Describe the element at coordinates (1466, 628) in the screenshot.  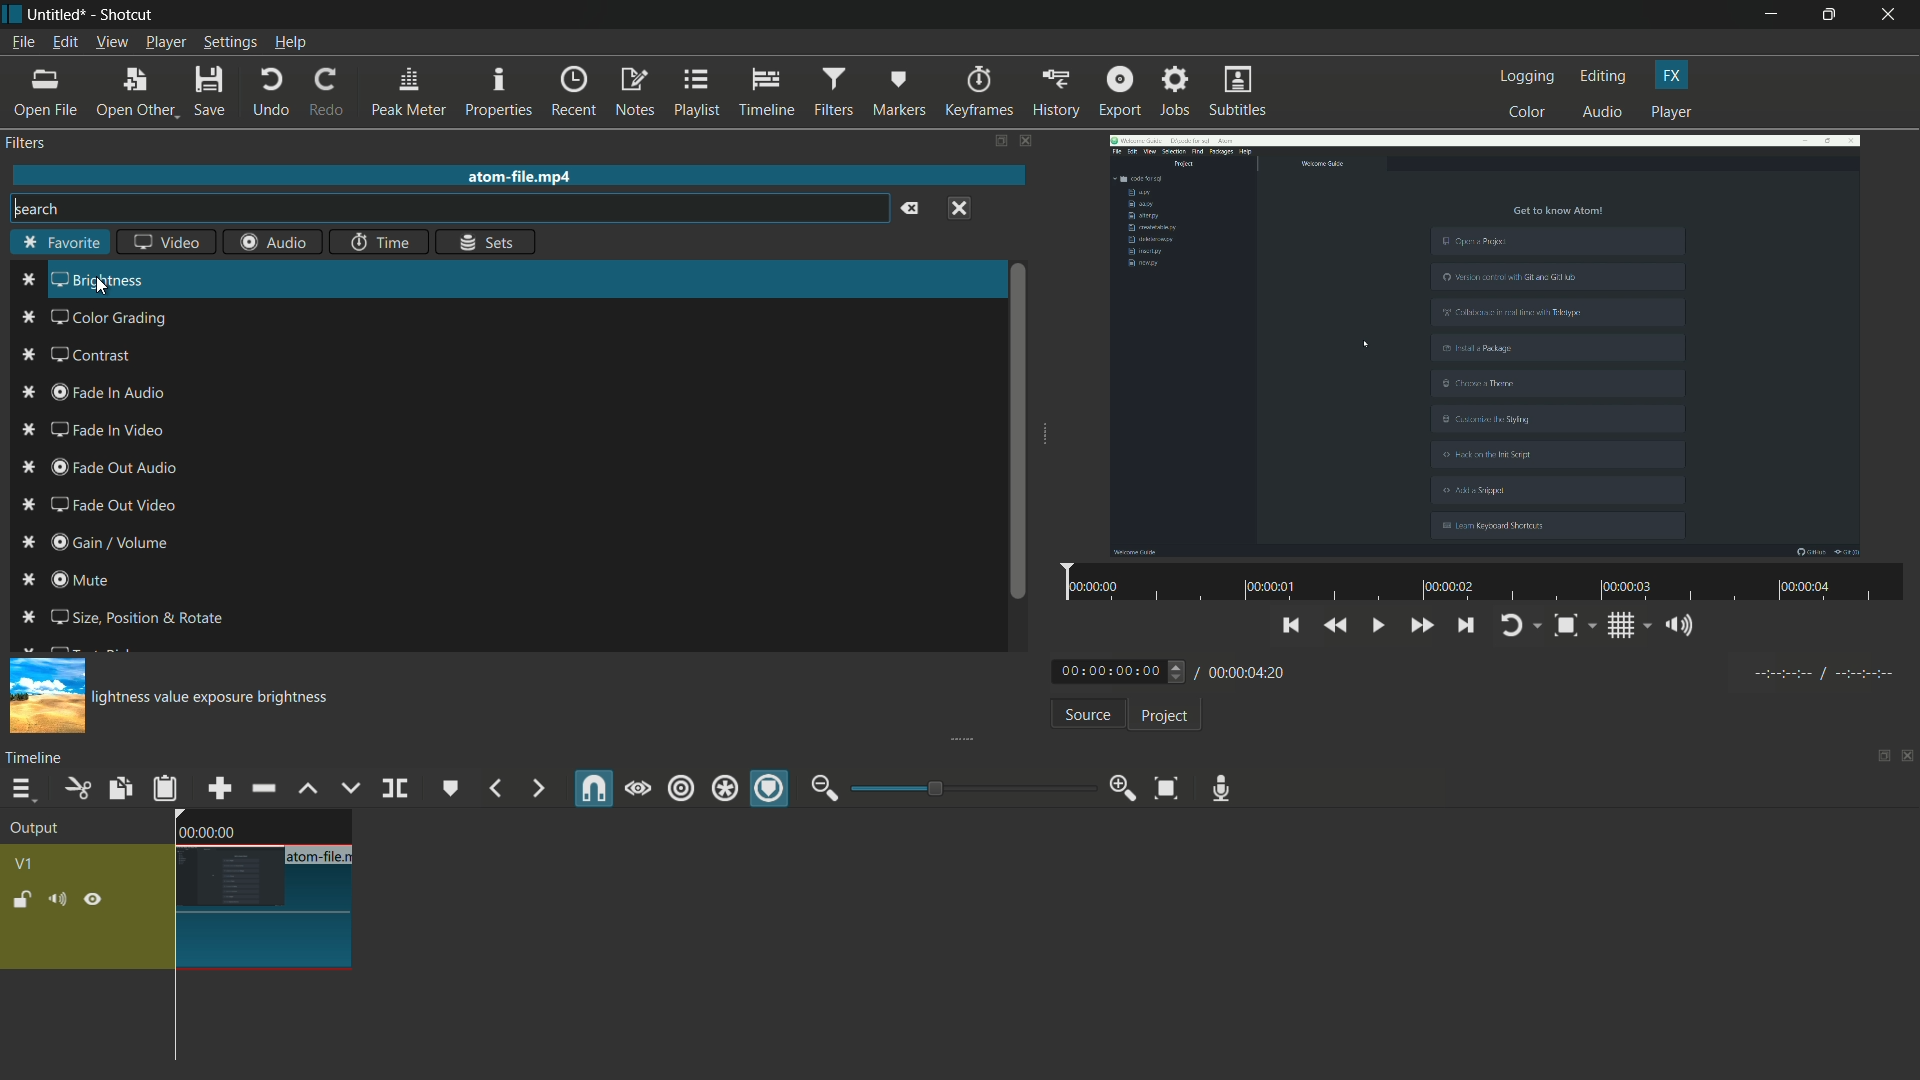
I see `skip to the next point` at that location.